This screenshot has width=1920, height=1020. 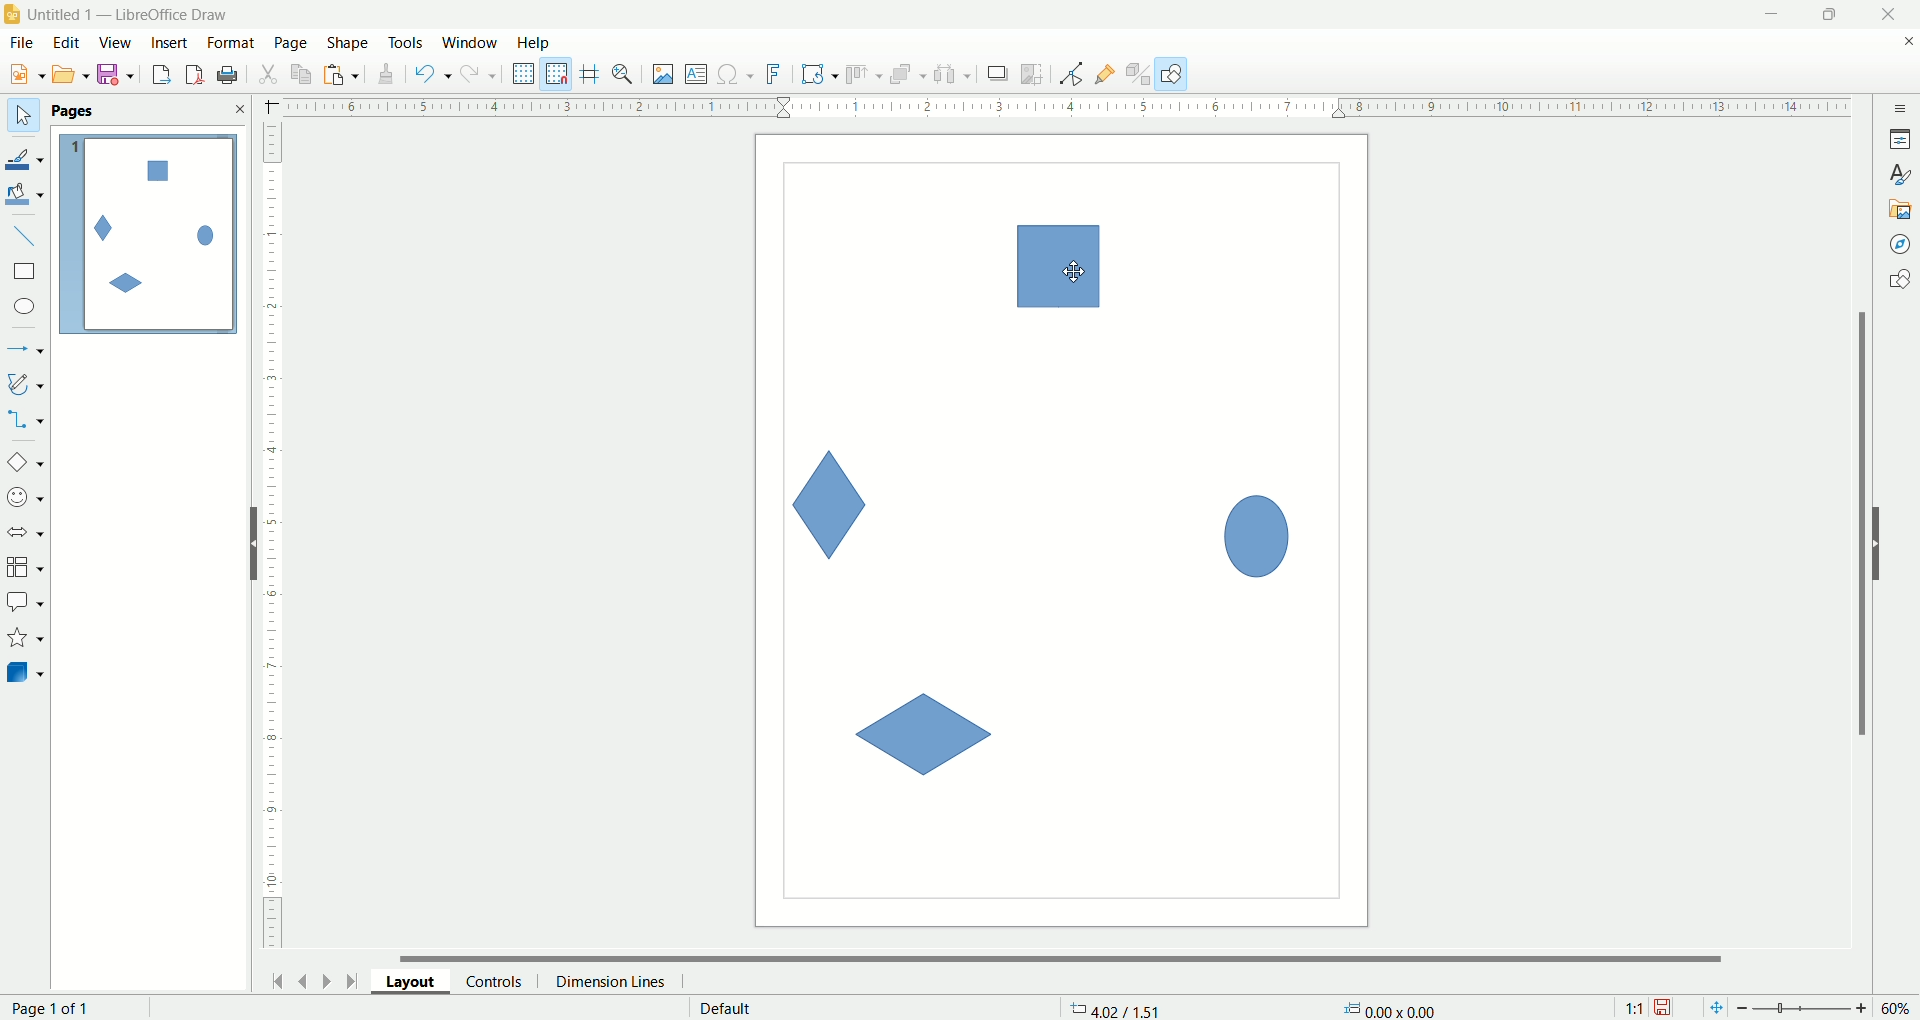 I want to click on basic shape, so click(x=24, y=461).